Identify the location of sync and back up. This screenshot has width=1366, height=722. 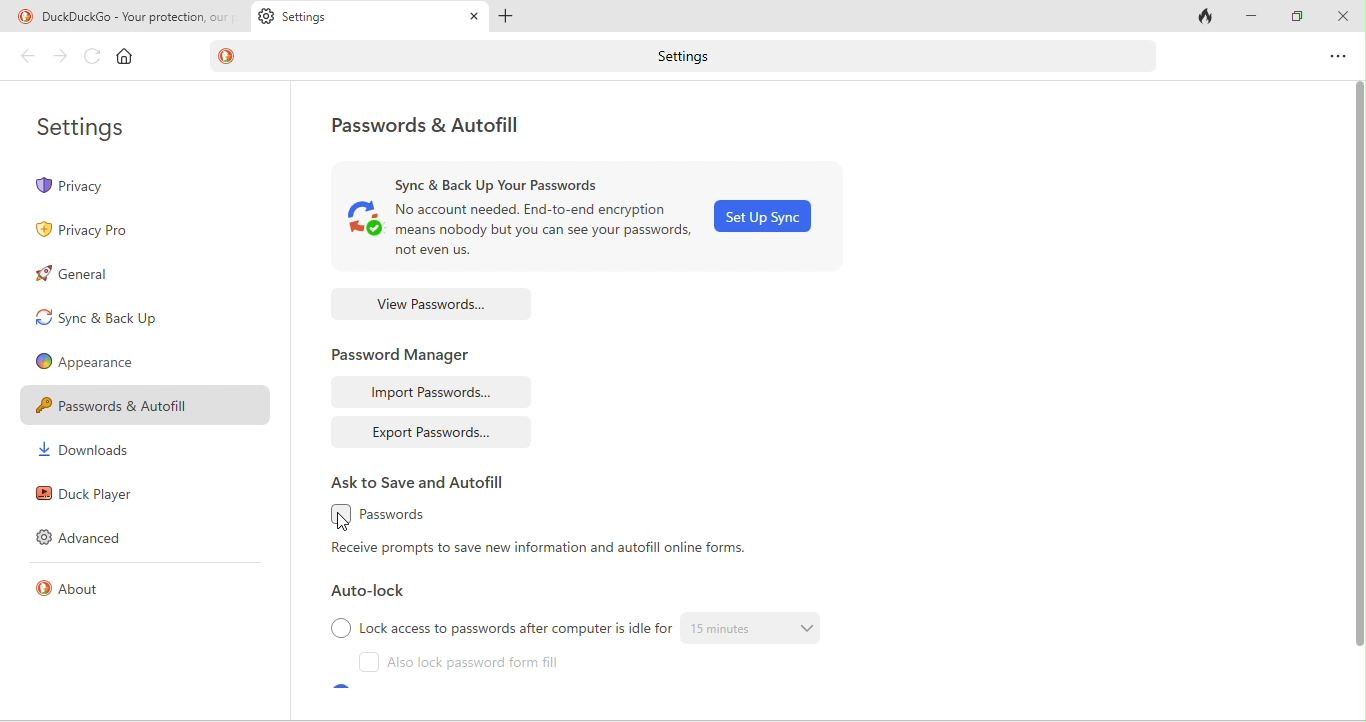
(97, 323).